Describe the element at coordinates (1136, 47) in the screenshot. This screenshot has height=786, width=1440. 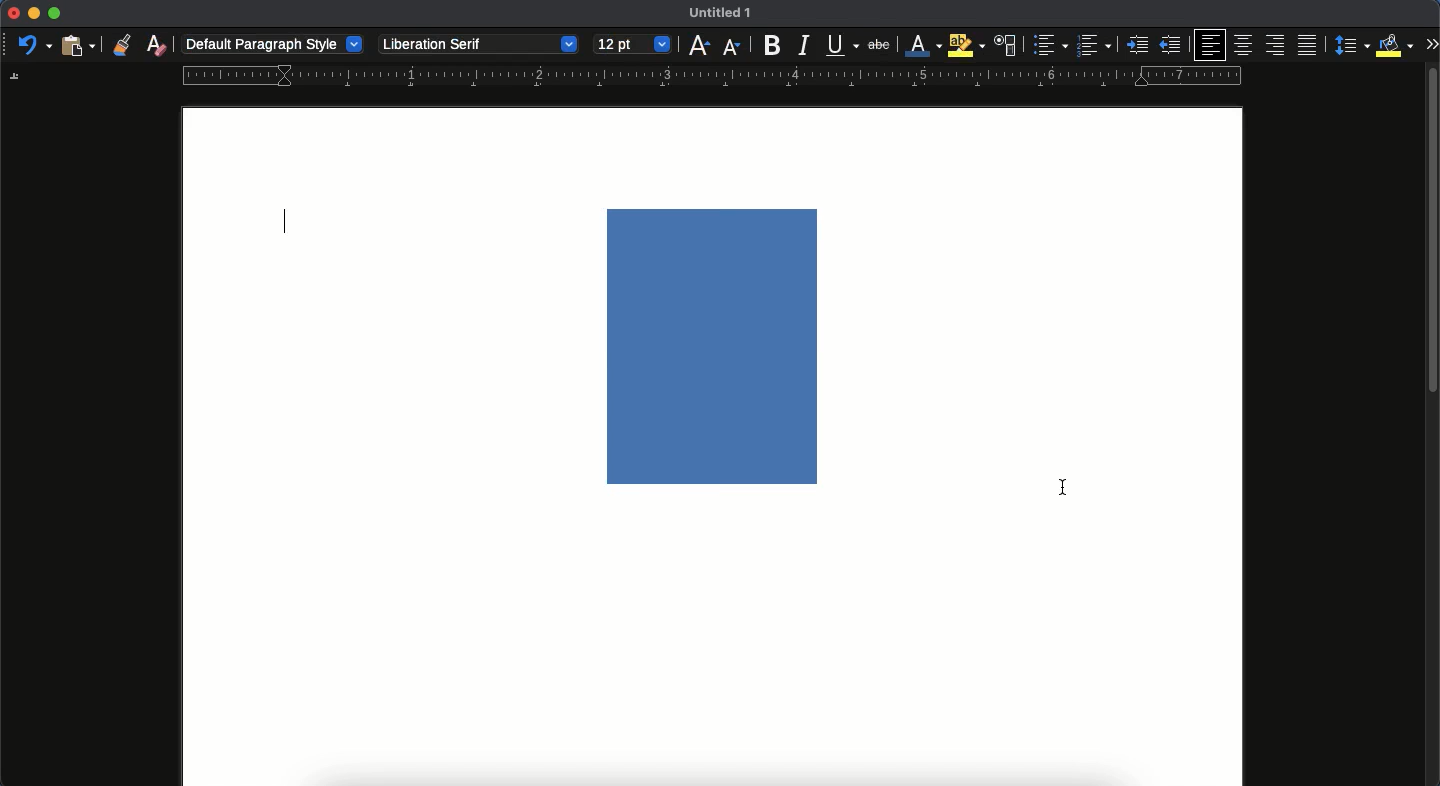
I see `indented` at that location.